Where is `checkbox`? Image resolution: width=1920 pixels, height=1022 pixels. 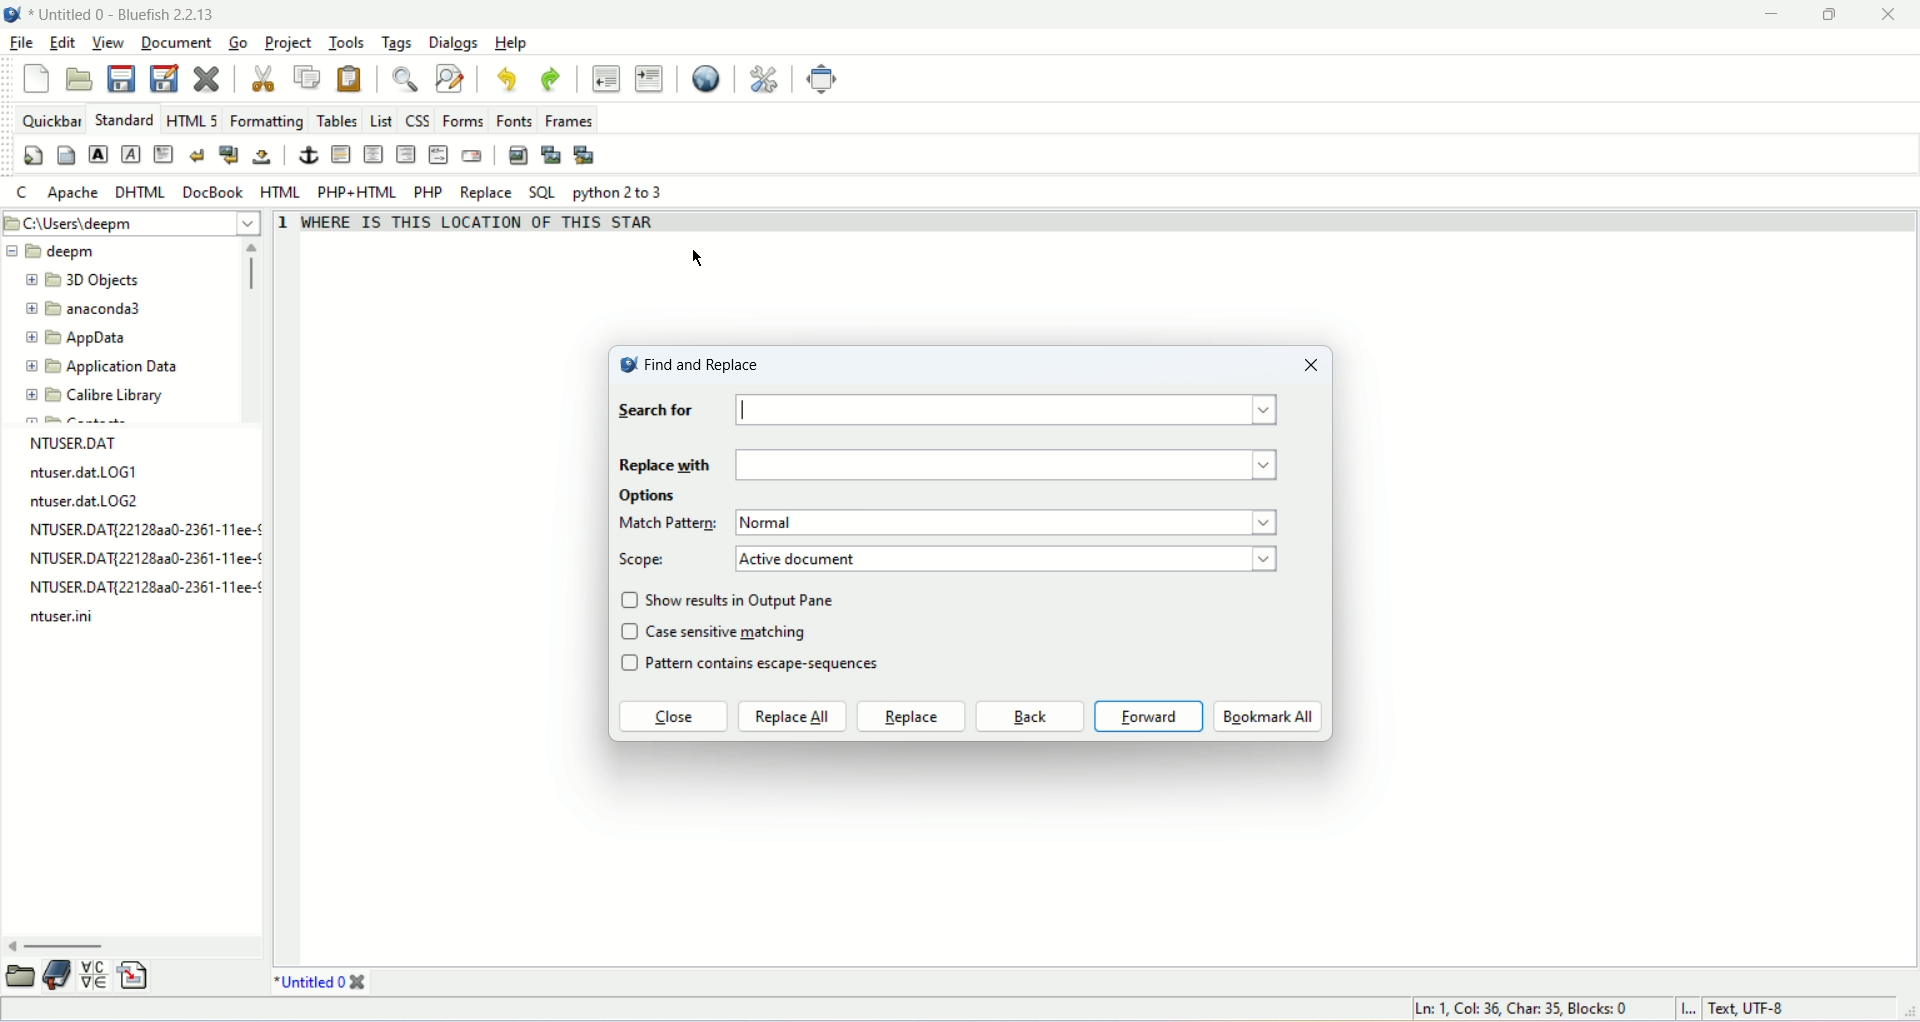
checkbox is located at coordinates (629, 634).